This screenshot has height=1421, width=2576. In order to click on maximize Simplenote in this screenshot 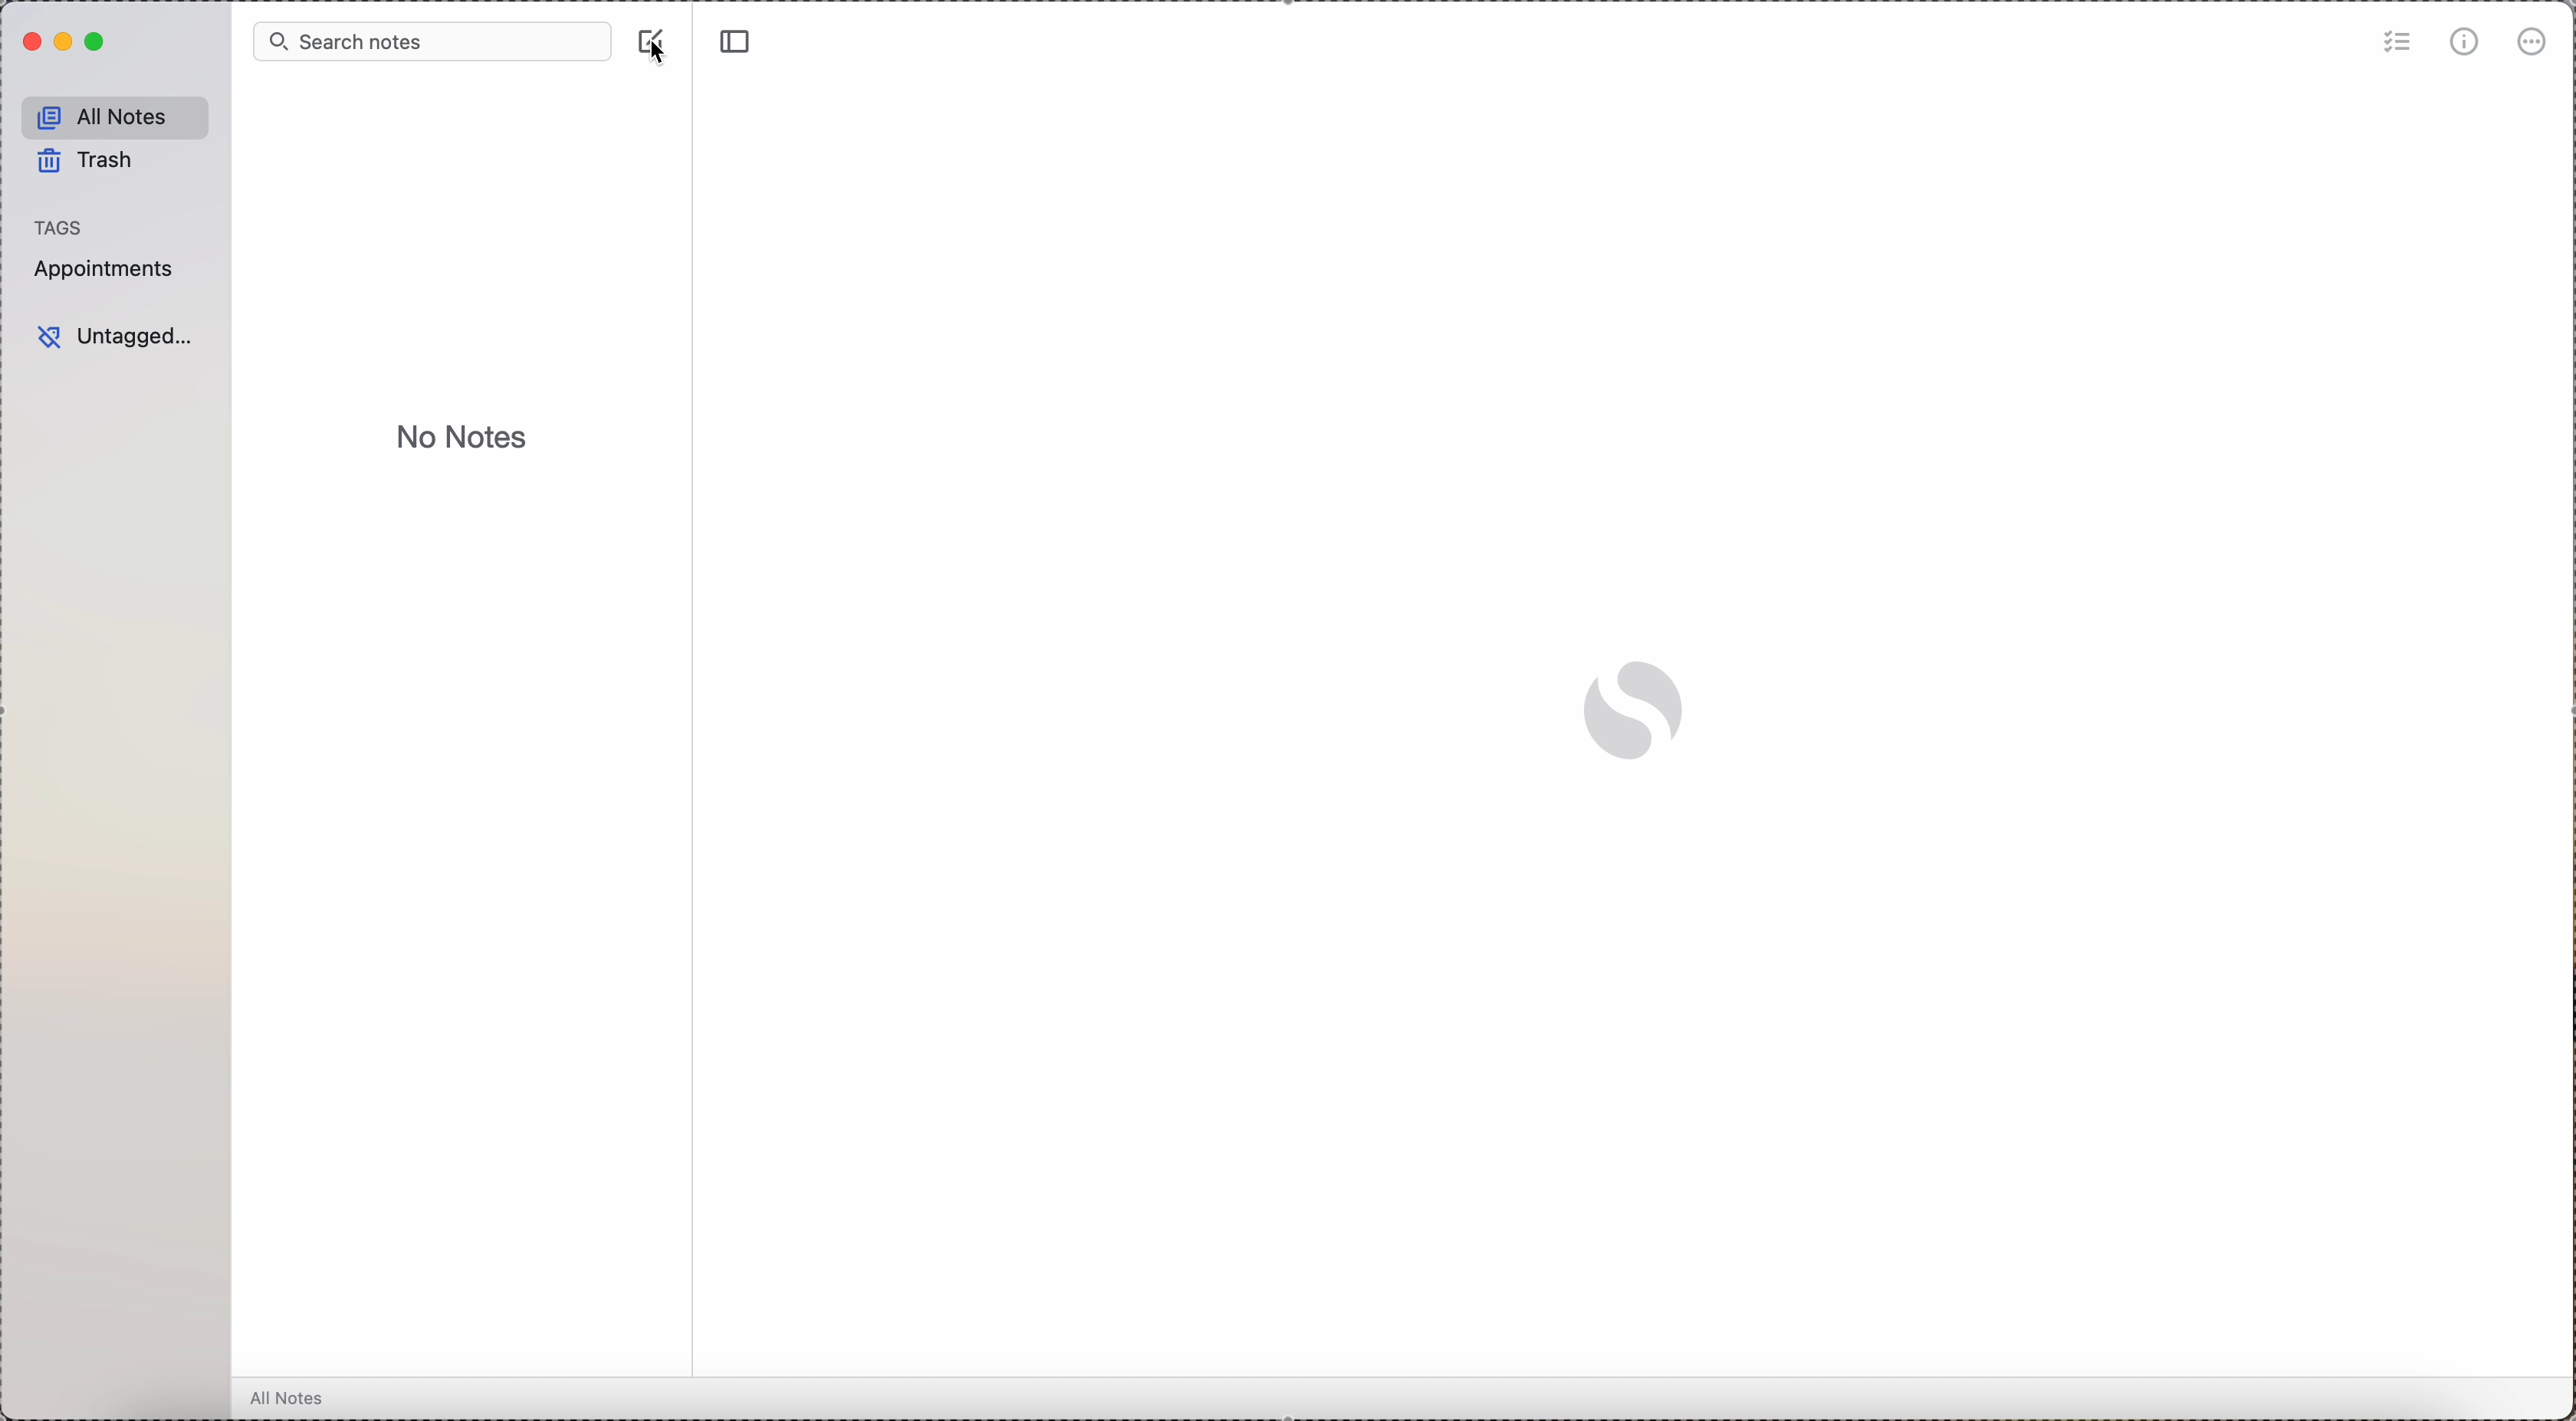, I will do `click(98, 42)`.